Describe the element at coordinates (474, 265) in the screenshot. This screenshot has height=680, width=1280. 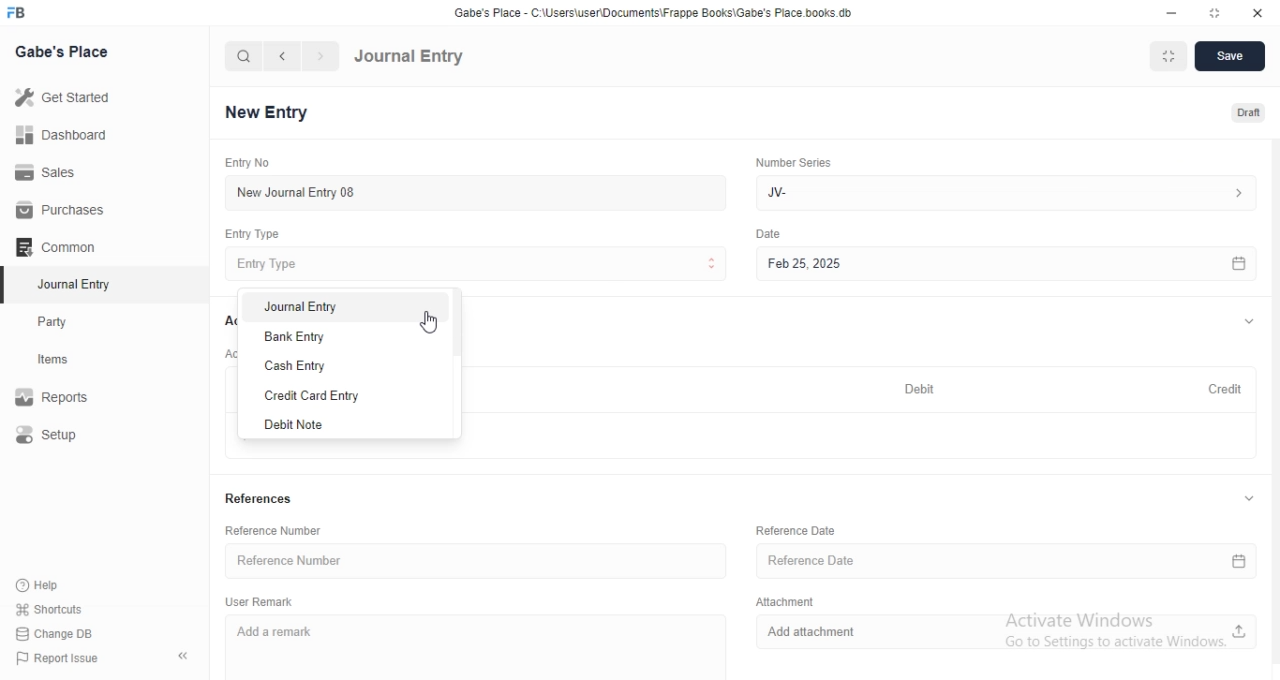
I see `Entry Type` at that location.